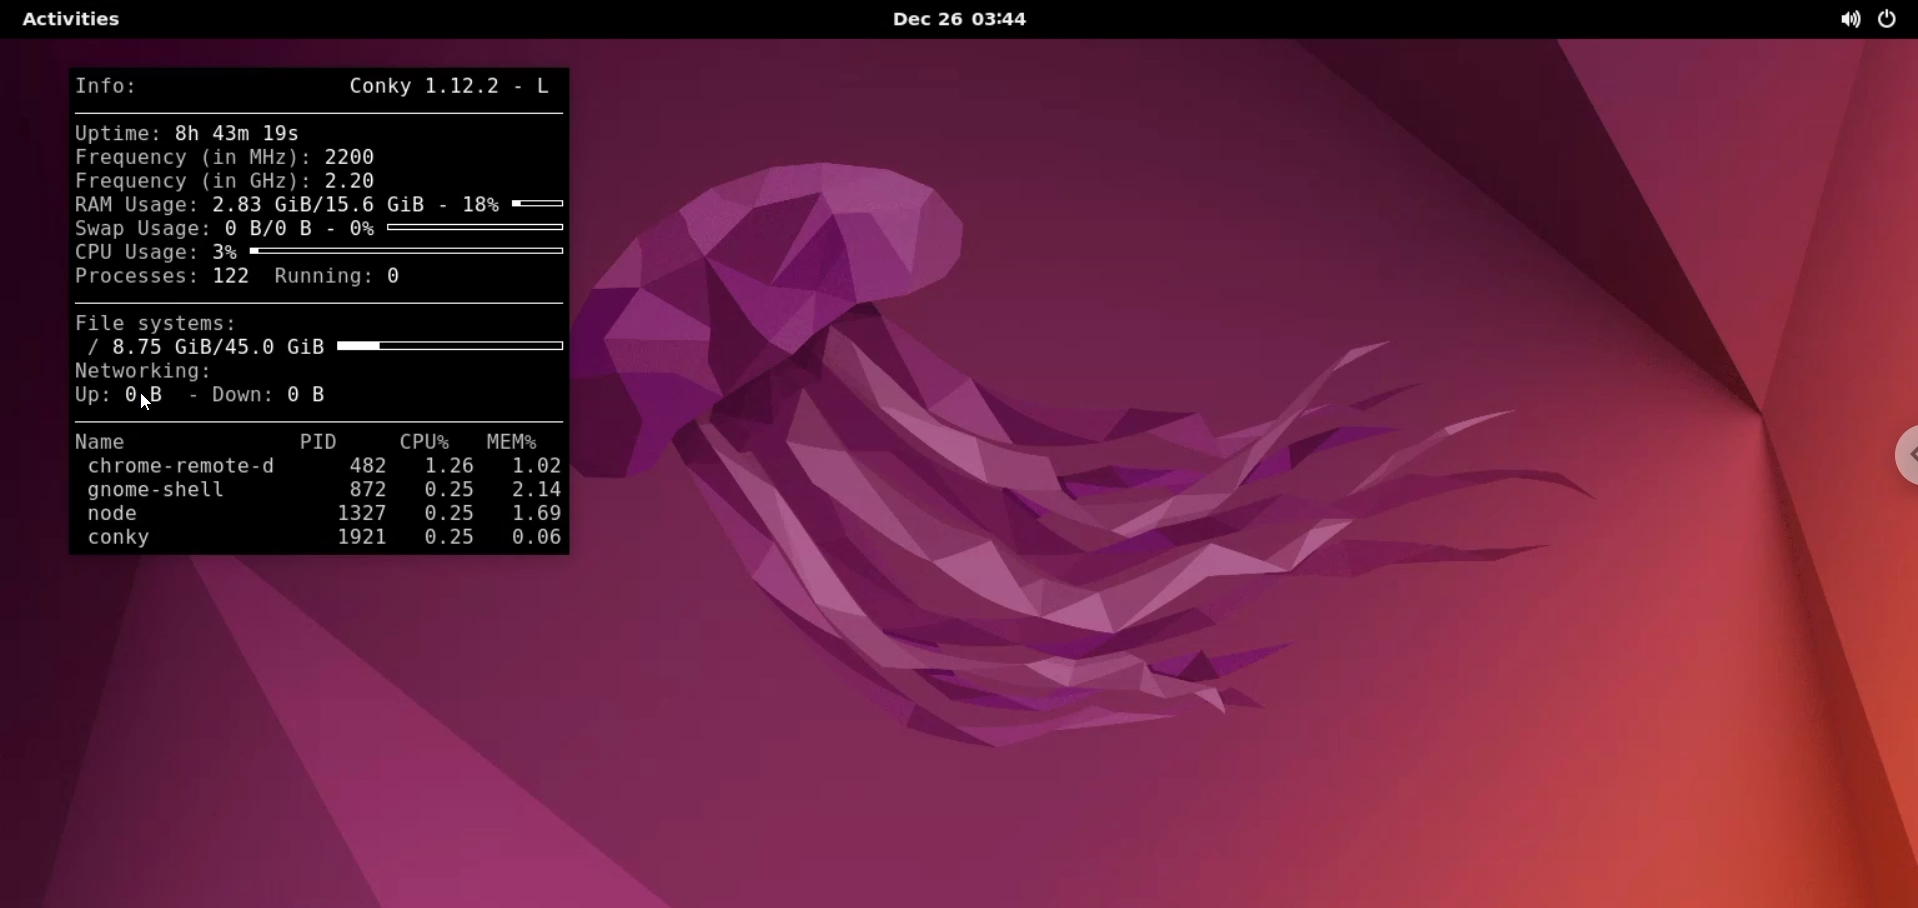 This screenshot has height=908, width=1918. Describe the element at coordinates (144, 403) in the screenshot. I see `cursor` at that location.